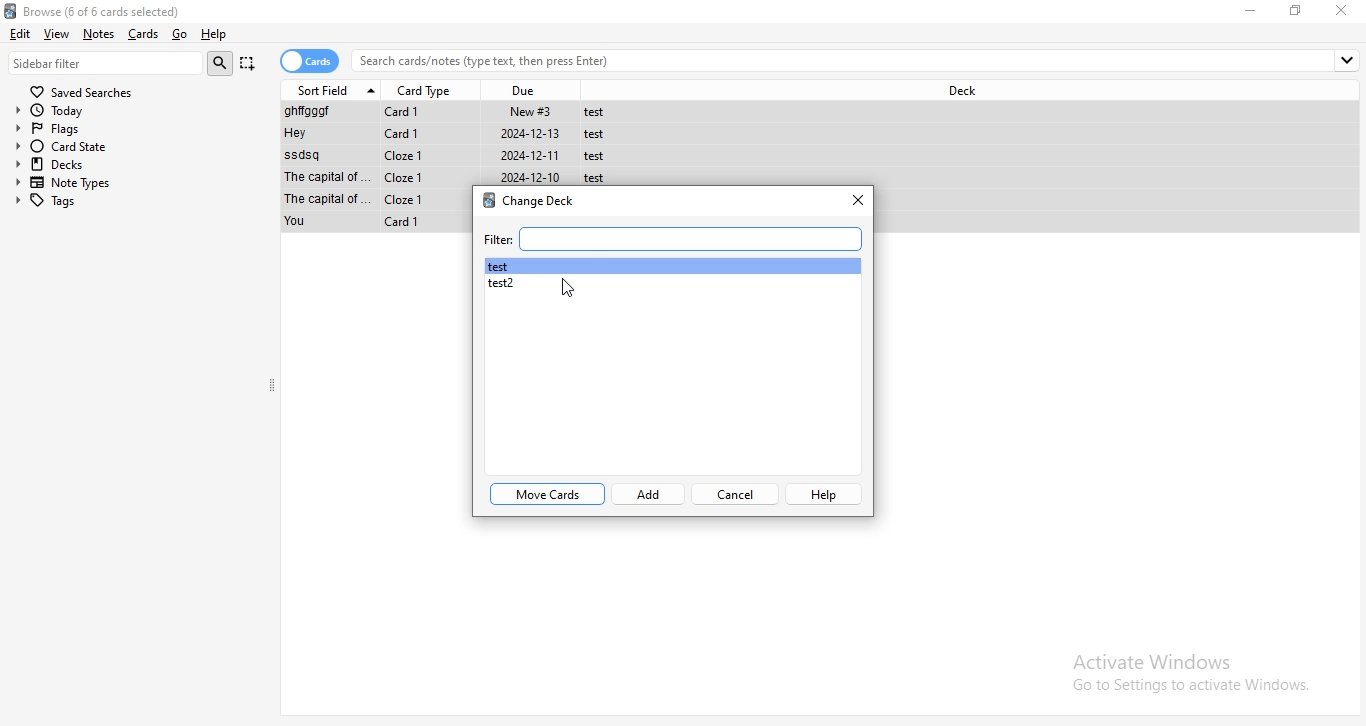 The width and height of the screenshot is (1366, 726). What do you see at coordinates (136, 183) in the screenshot?
I see `note types` at bounding box center [136, 183].